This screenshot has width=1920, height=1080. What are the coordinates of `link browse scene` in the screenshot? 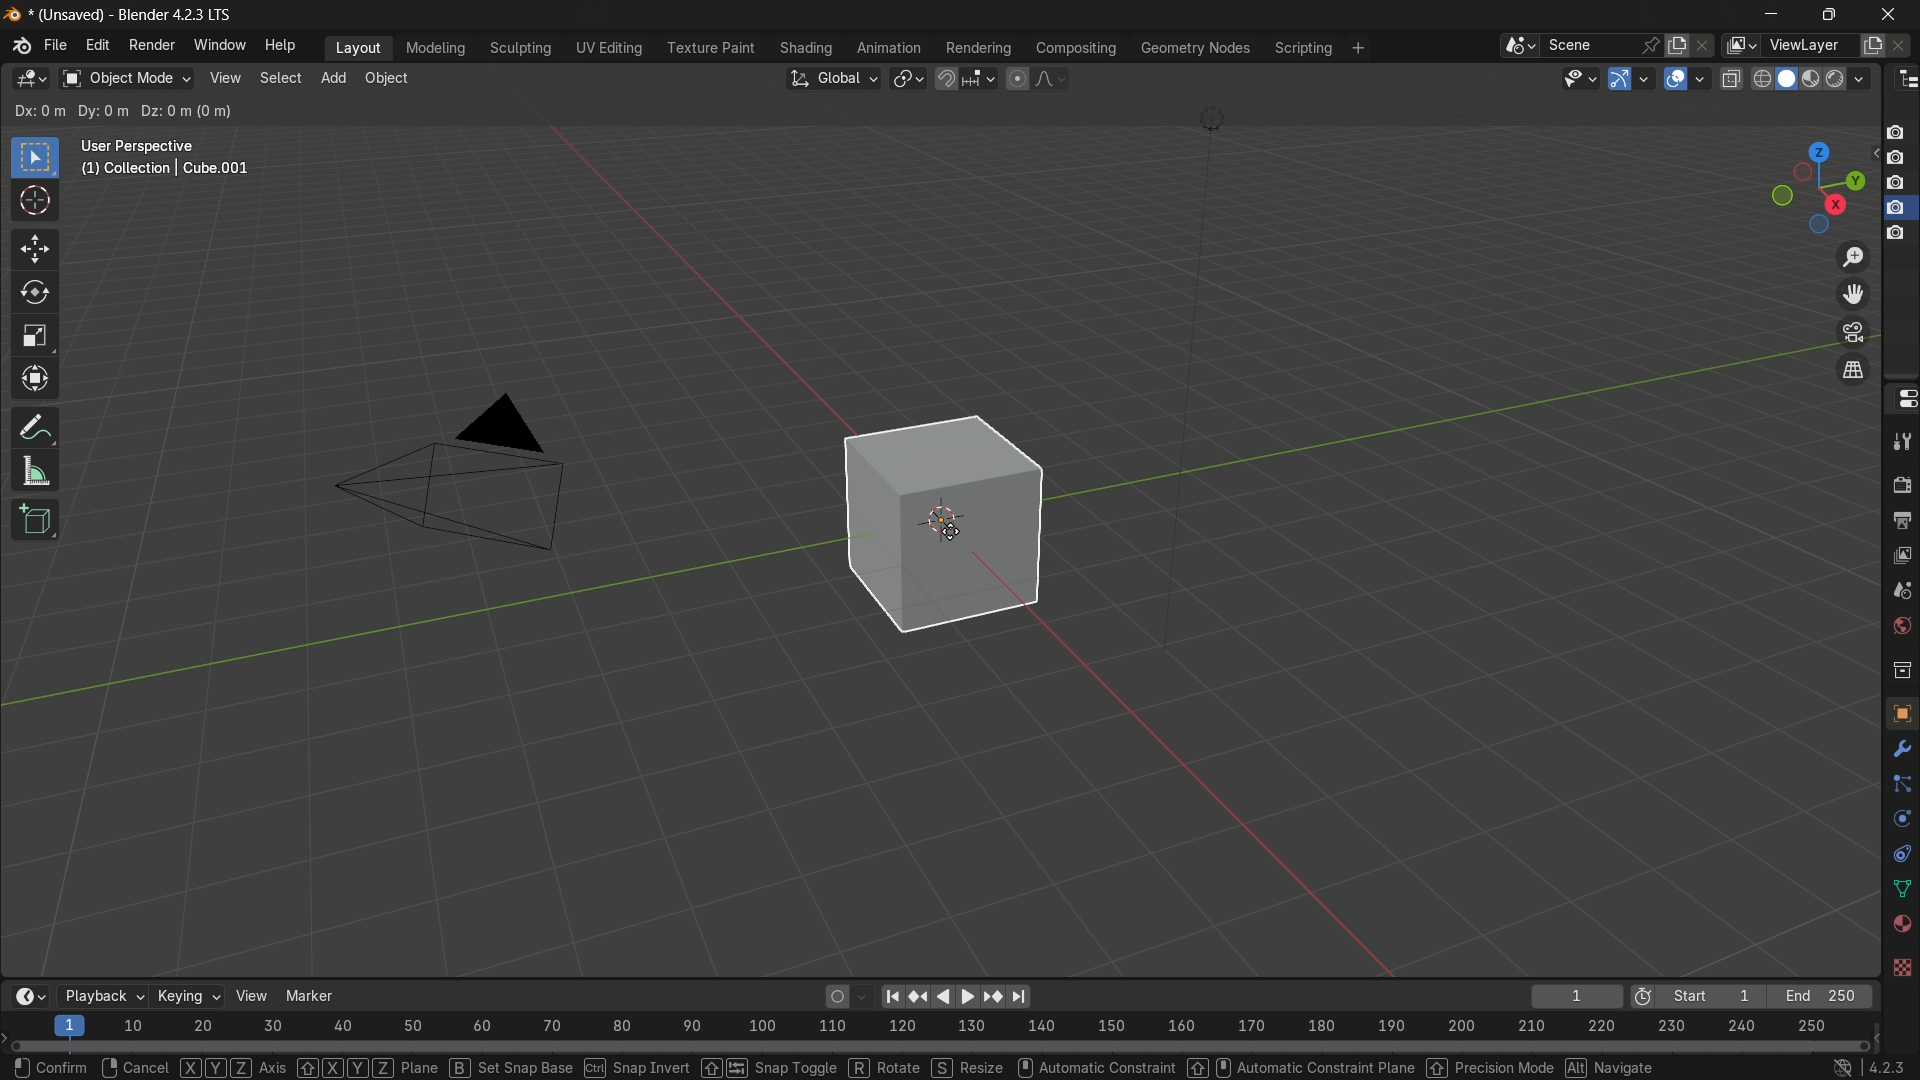 It's located at (1513, 45).